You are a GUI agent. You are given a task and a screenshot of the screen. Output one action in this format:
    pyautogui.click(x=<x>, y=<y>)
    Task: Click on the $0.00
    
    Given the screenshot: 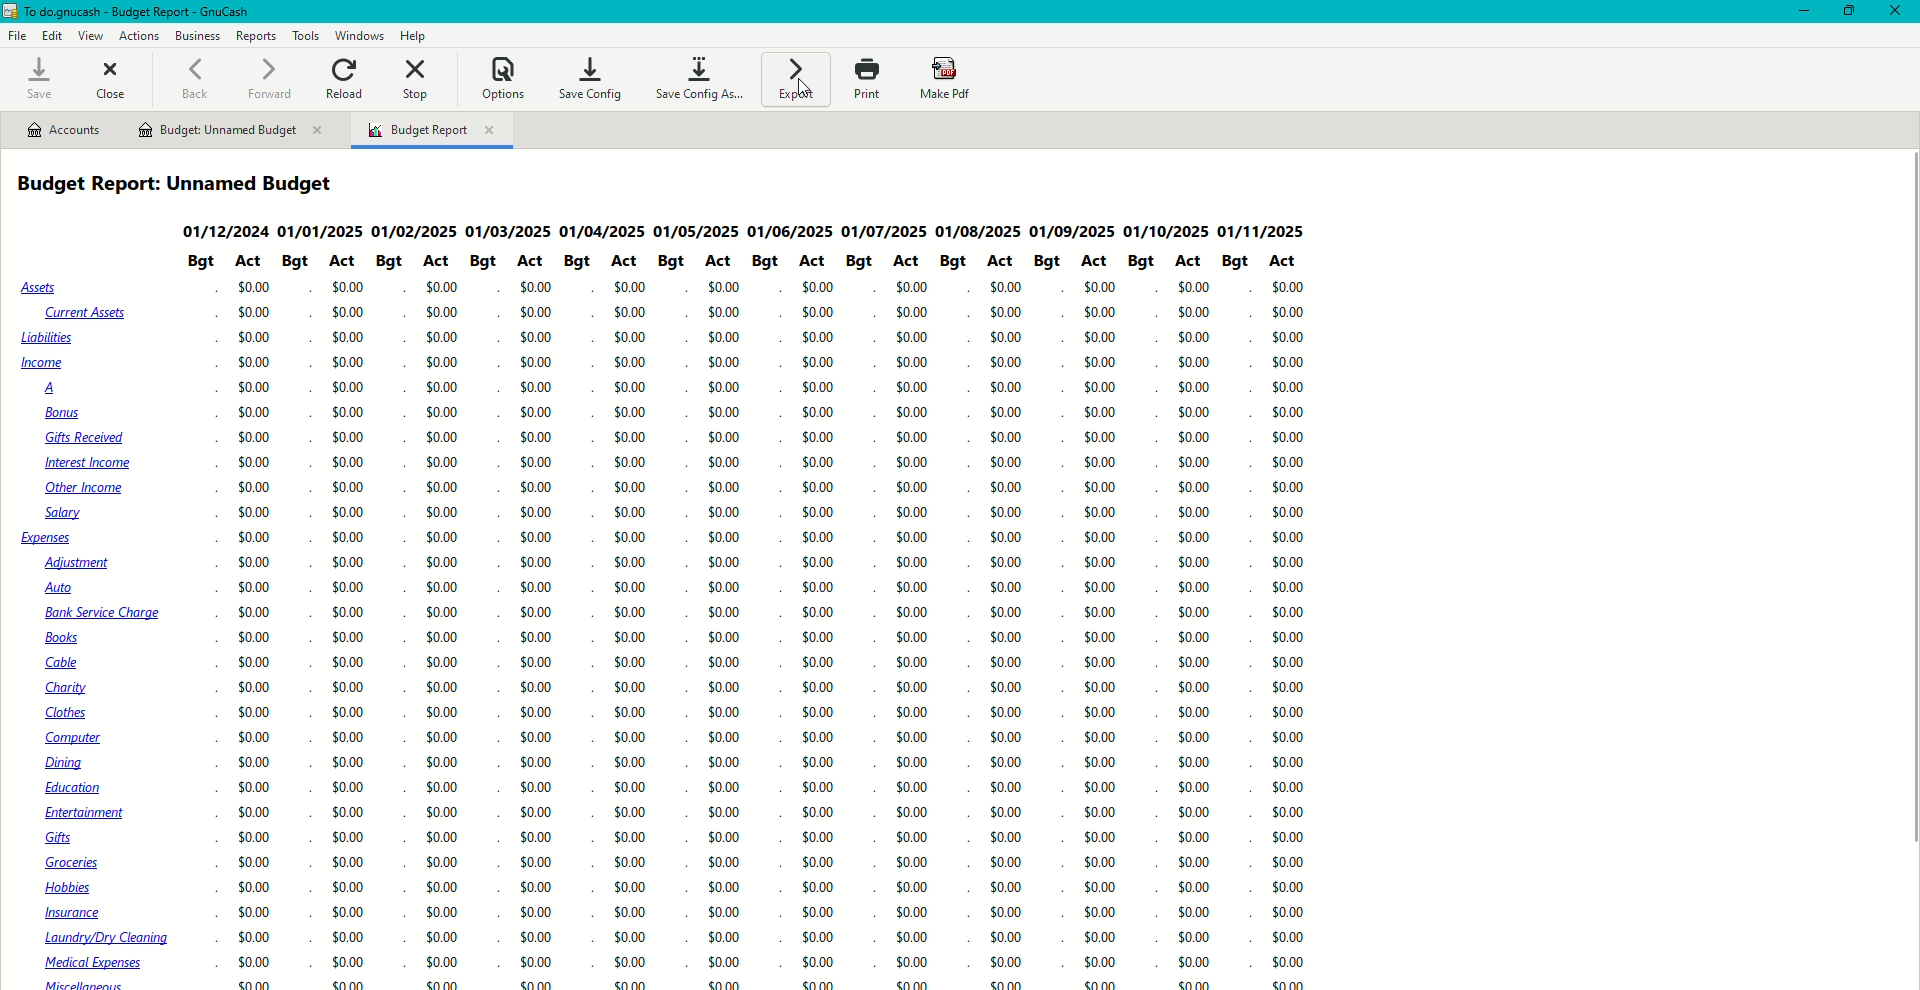 What is the action you would take?
    pyautogui.click(x=723, y=412)
    